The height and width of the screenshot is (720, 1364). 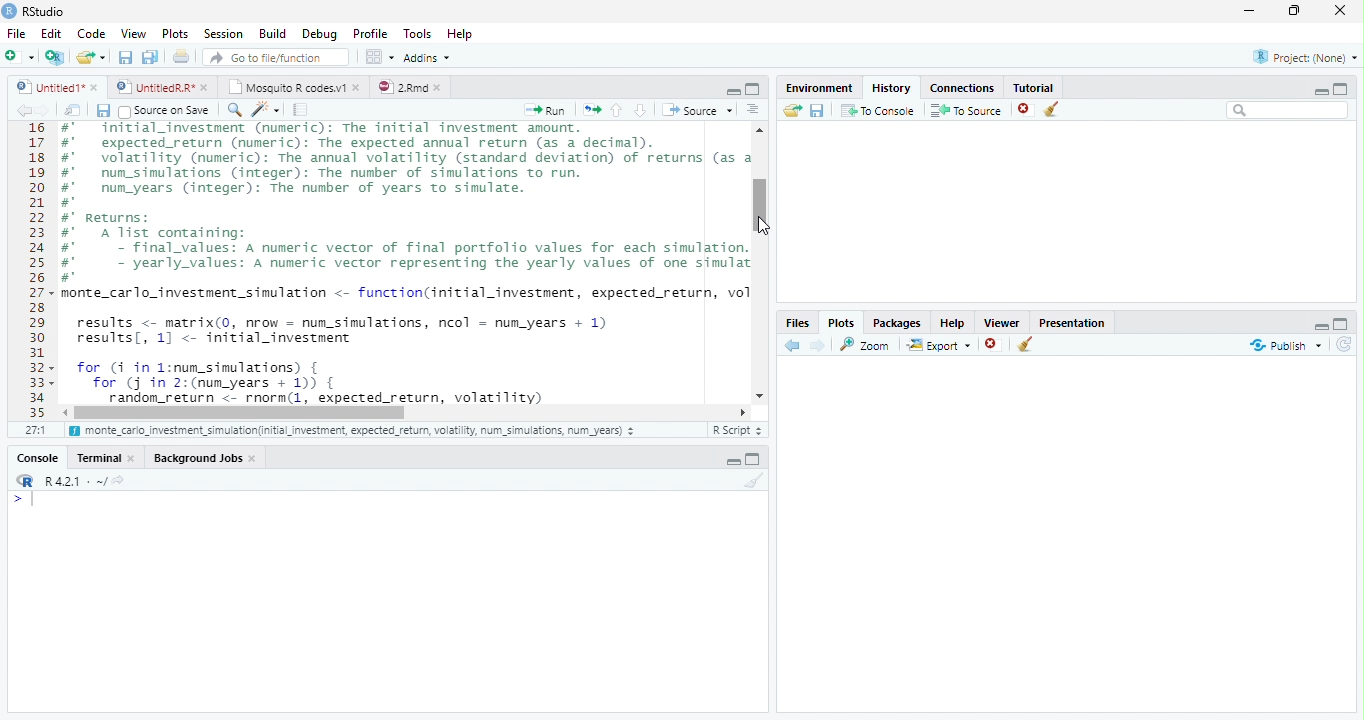 What do you see at coordinates (1056, 110) in the screenshot?
I see `Clear` at bounding box center [1056, 110].